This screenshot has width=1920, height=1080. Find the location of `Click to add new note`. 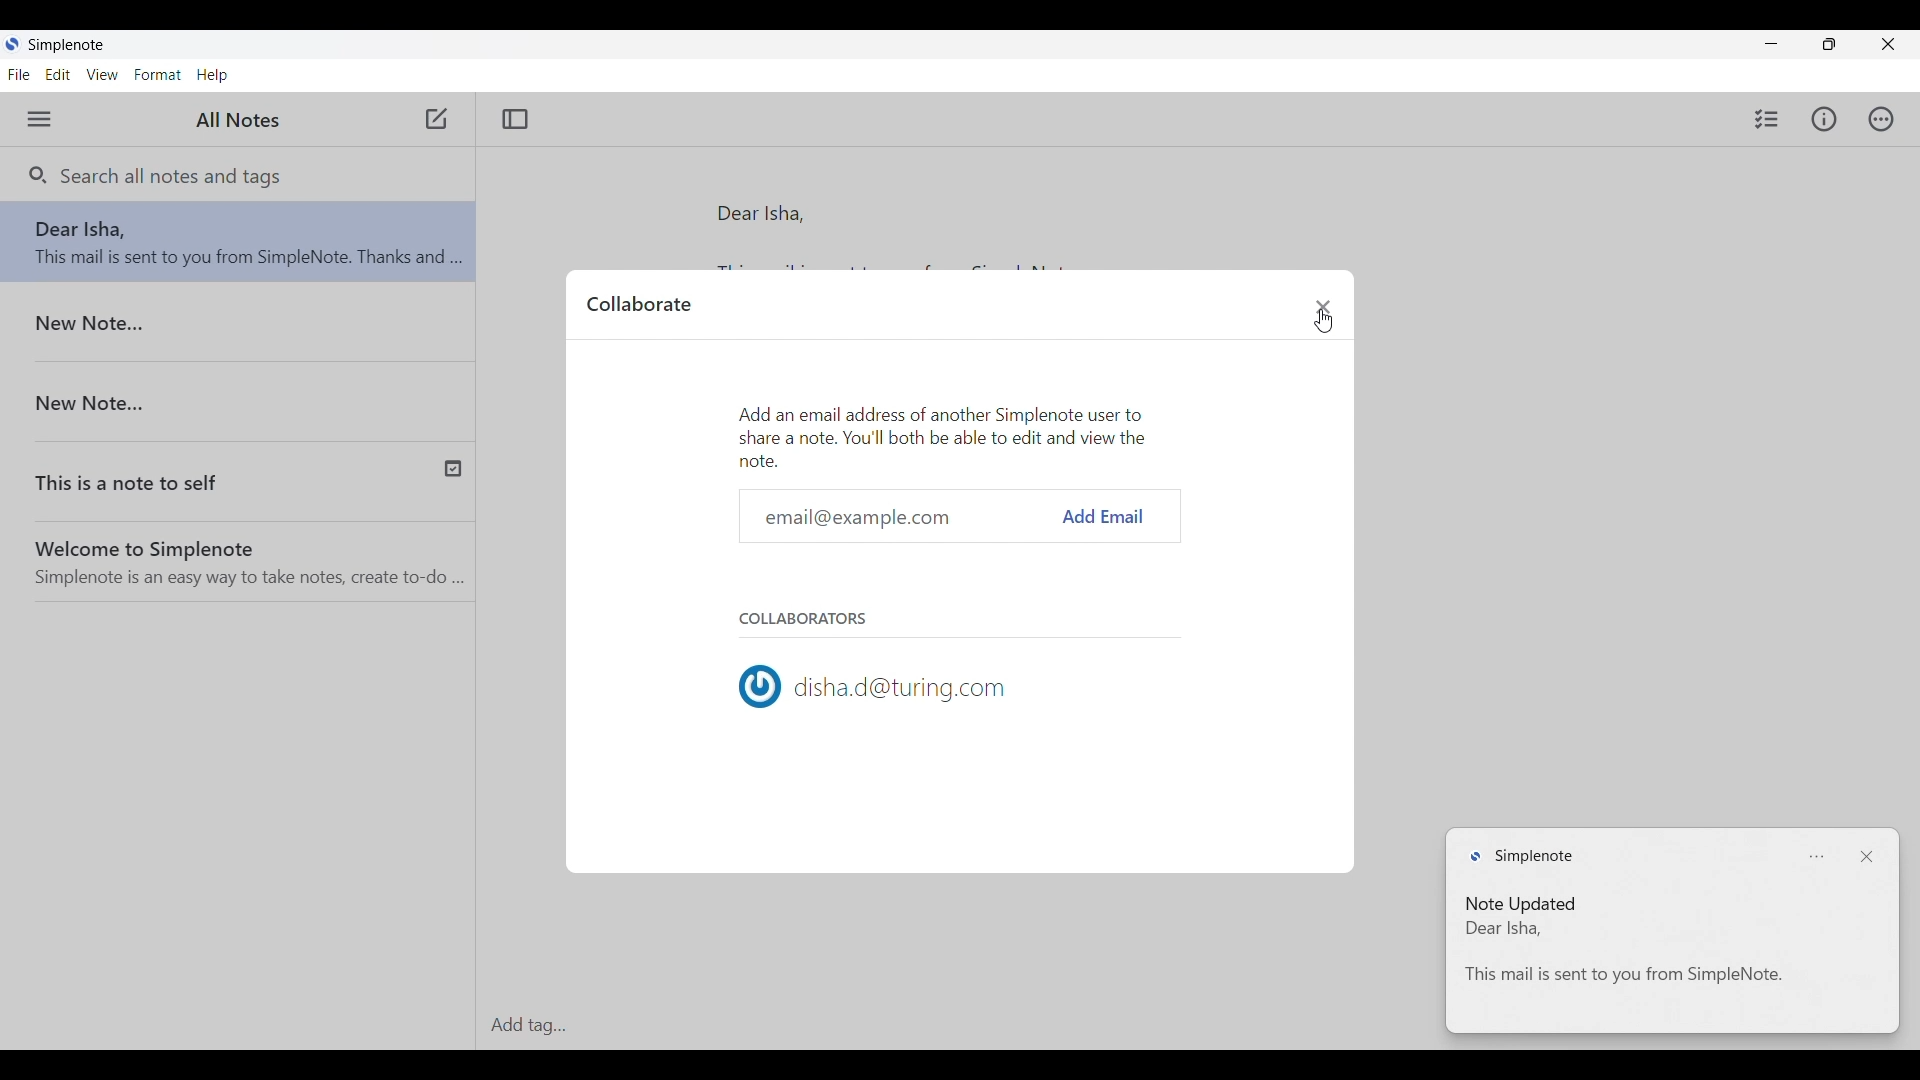

Click to add new note is located at coordinates (435, 119).